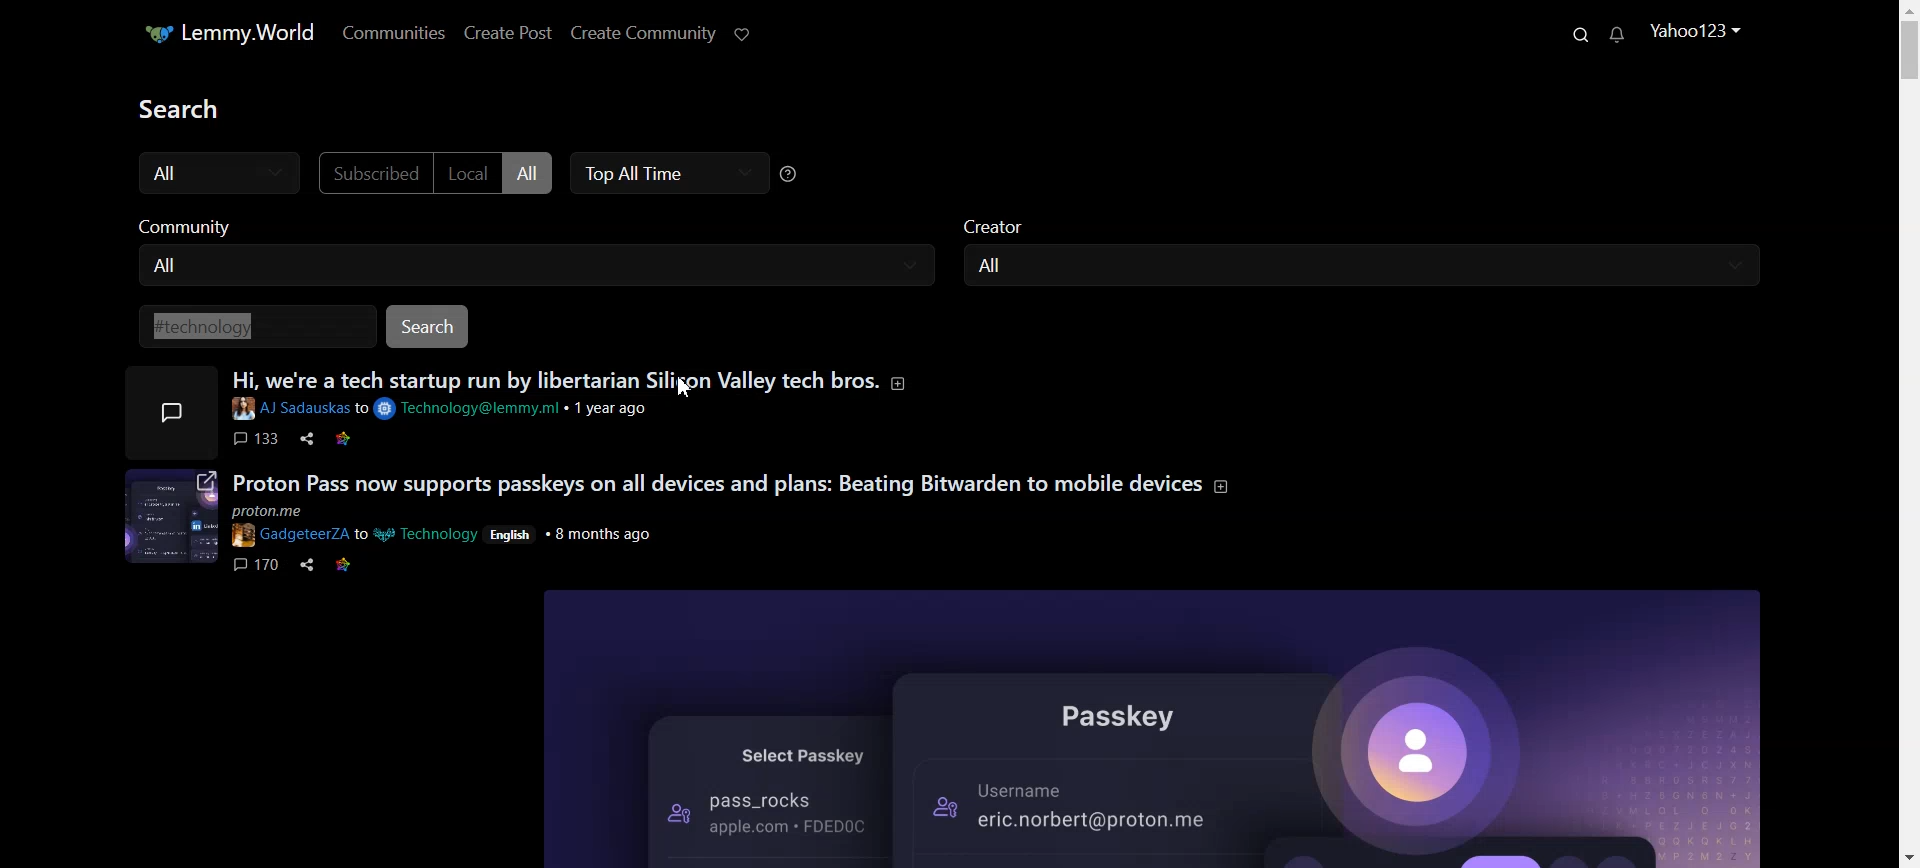 The image size is (1920, 868). What do you see at coordinates (346, 566) in the screenshot?
I see `link` at bounding box center [346, 566].